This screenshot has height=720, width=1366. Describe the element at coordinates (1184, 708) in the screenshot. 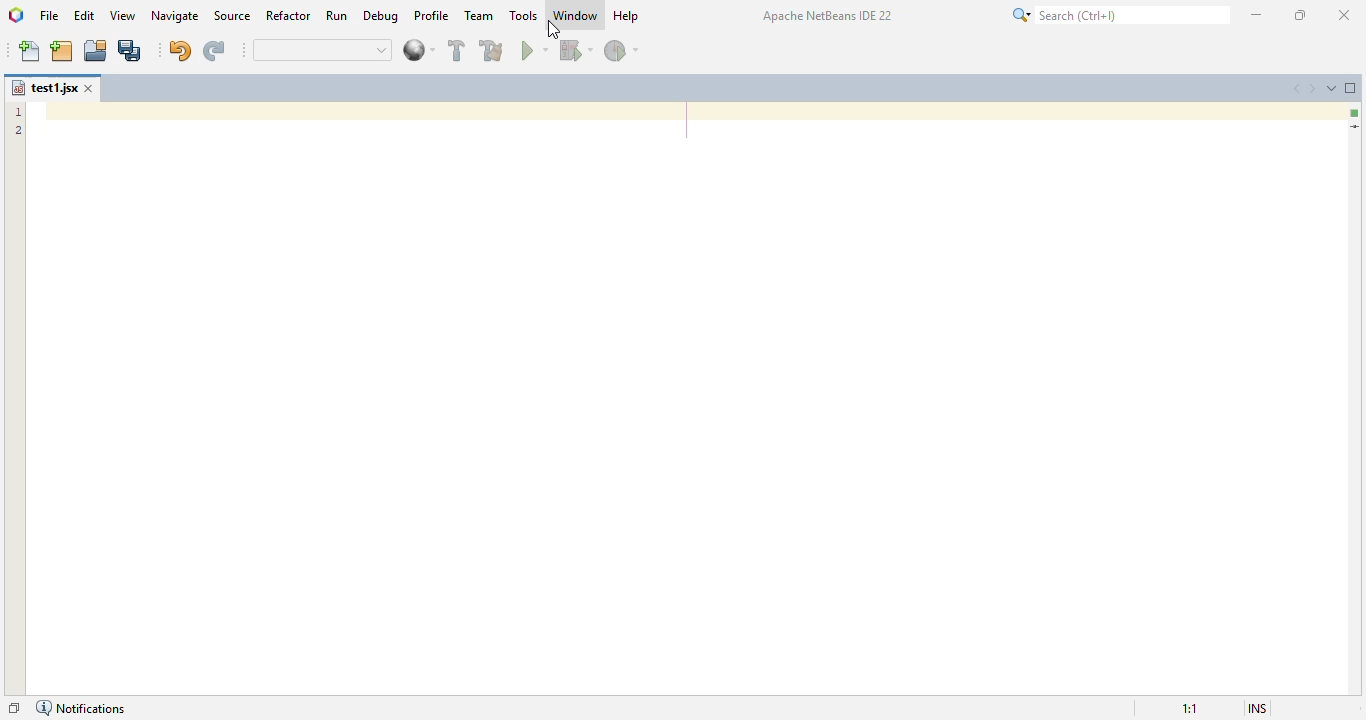

I see `magnification ratio` at that location.